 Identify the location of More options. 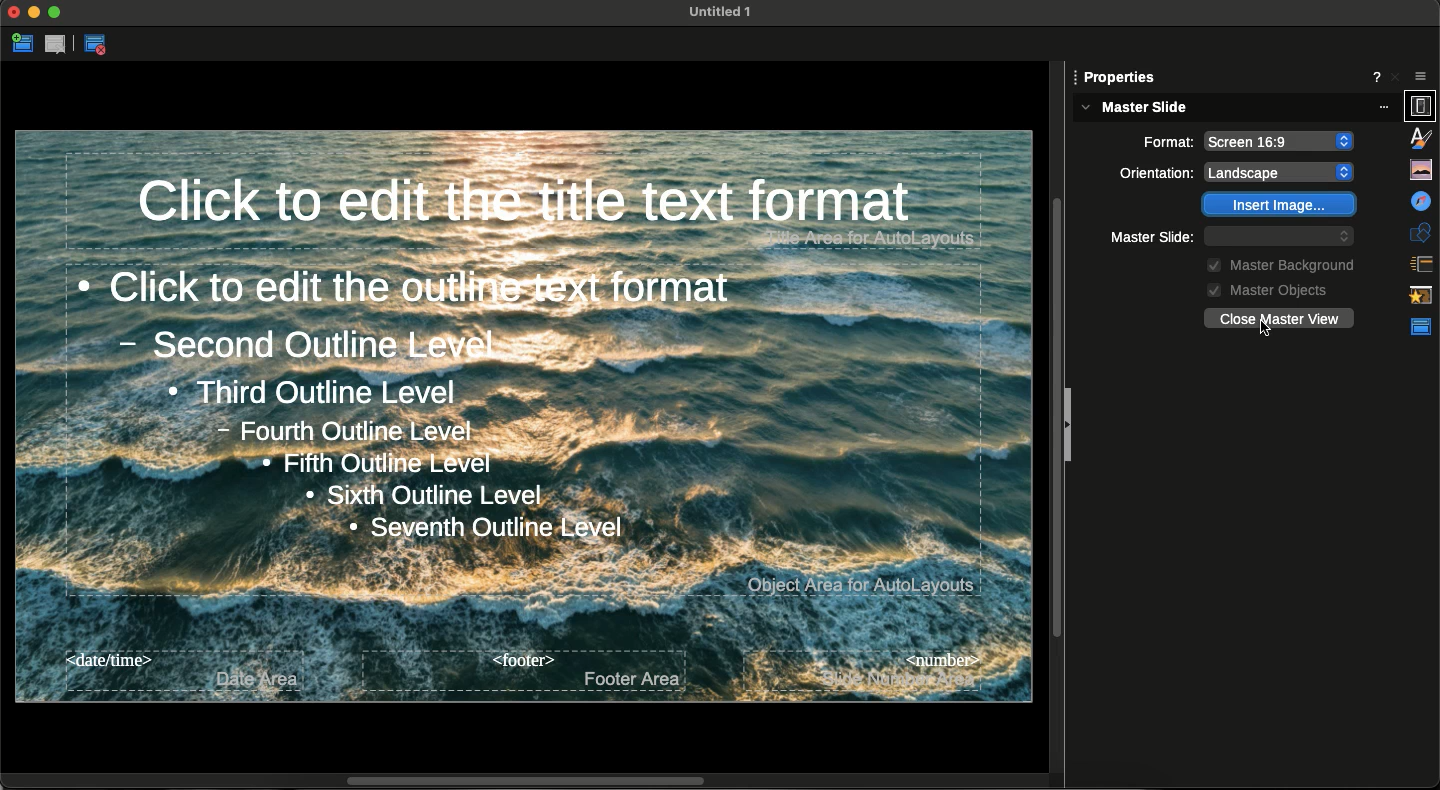
(1380, 75).